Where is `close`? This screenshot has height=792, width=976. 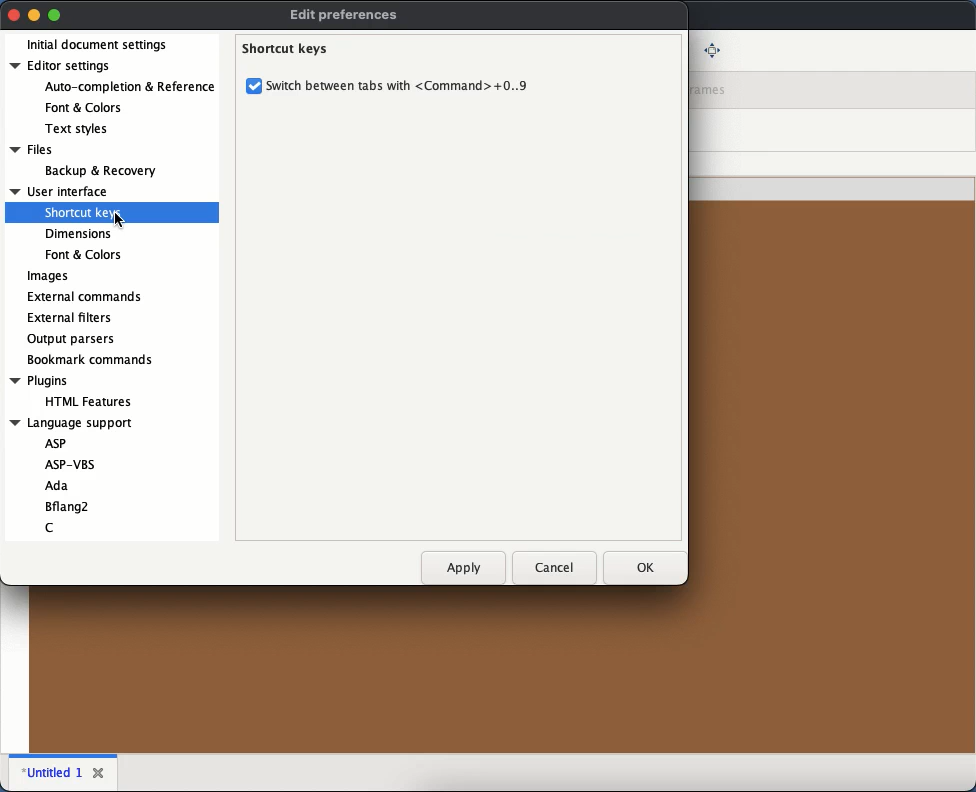
close is located at coordinates (14, 14).